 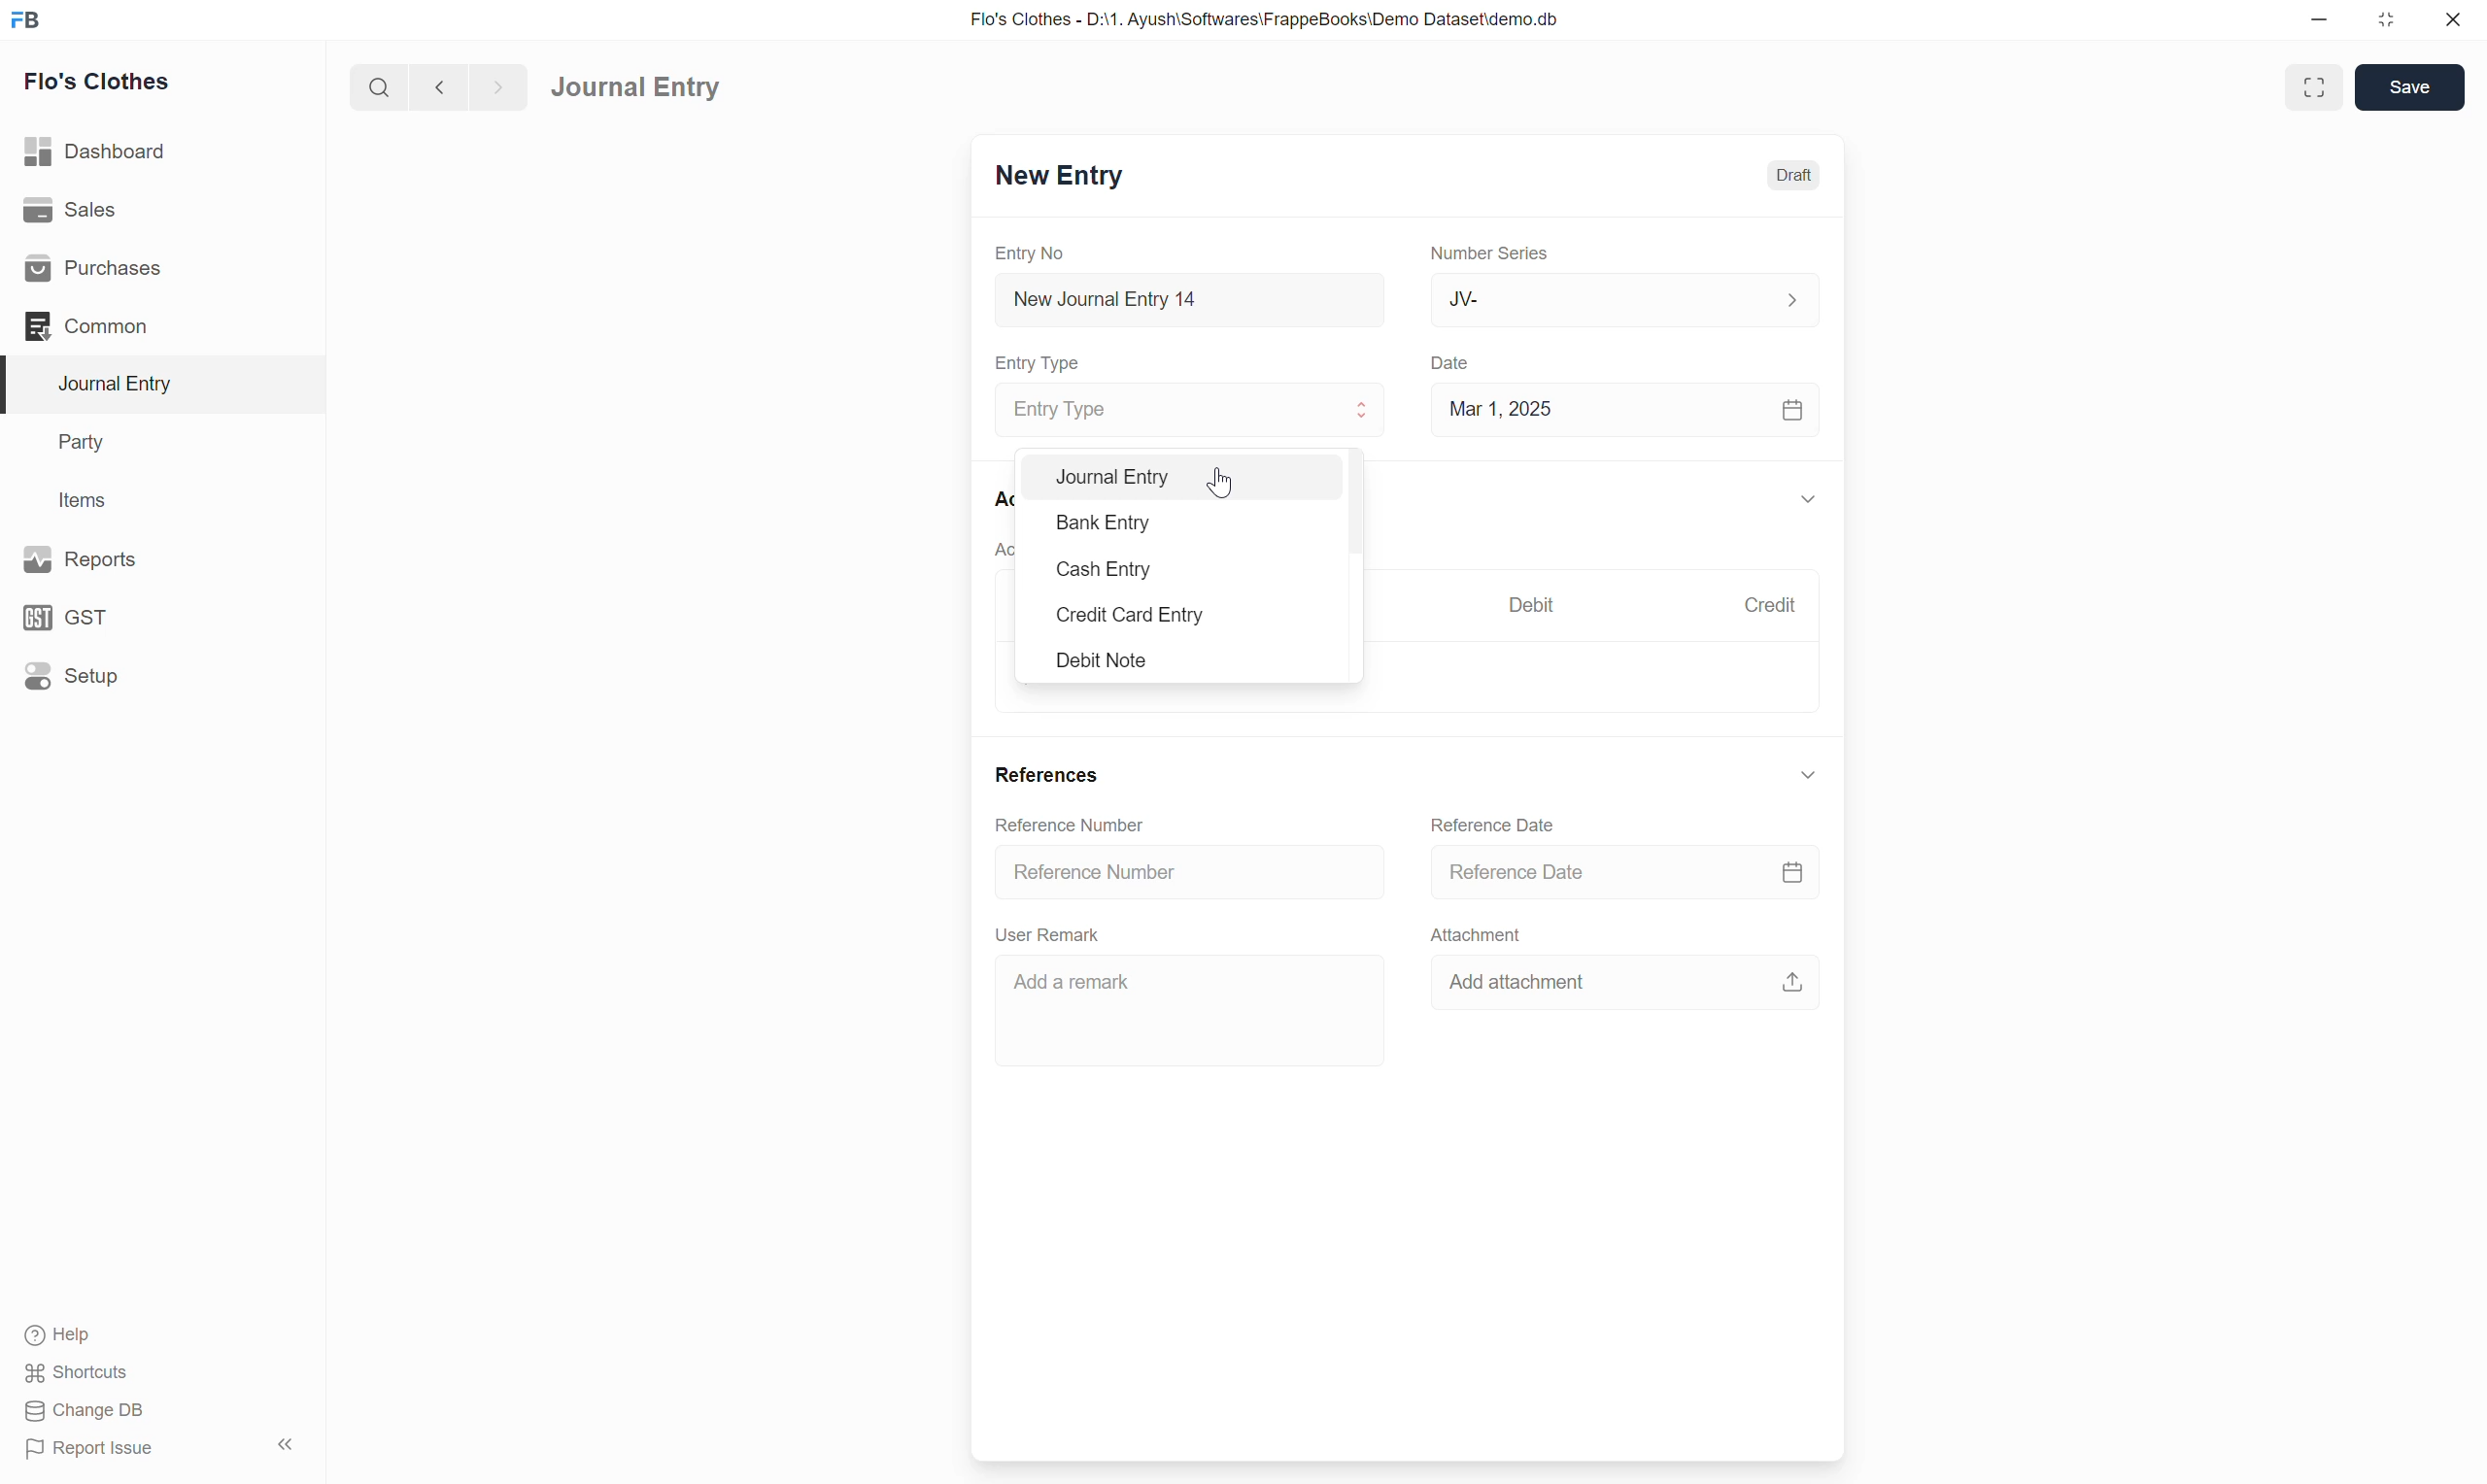 I want to click on Add attachment, so click(x=1533, y=983).